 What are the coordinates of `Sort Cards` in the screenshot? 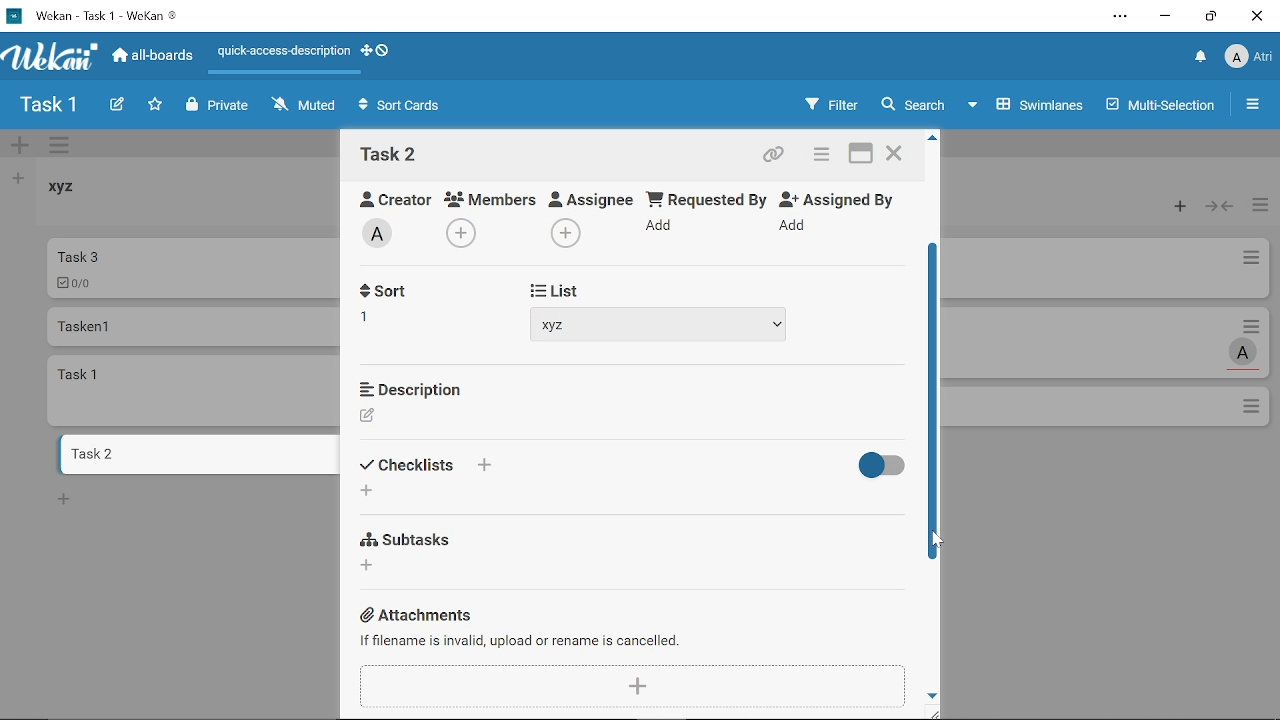 It's located at (404, 107).